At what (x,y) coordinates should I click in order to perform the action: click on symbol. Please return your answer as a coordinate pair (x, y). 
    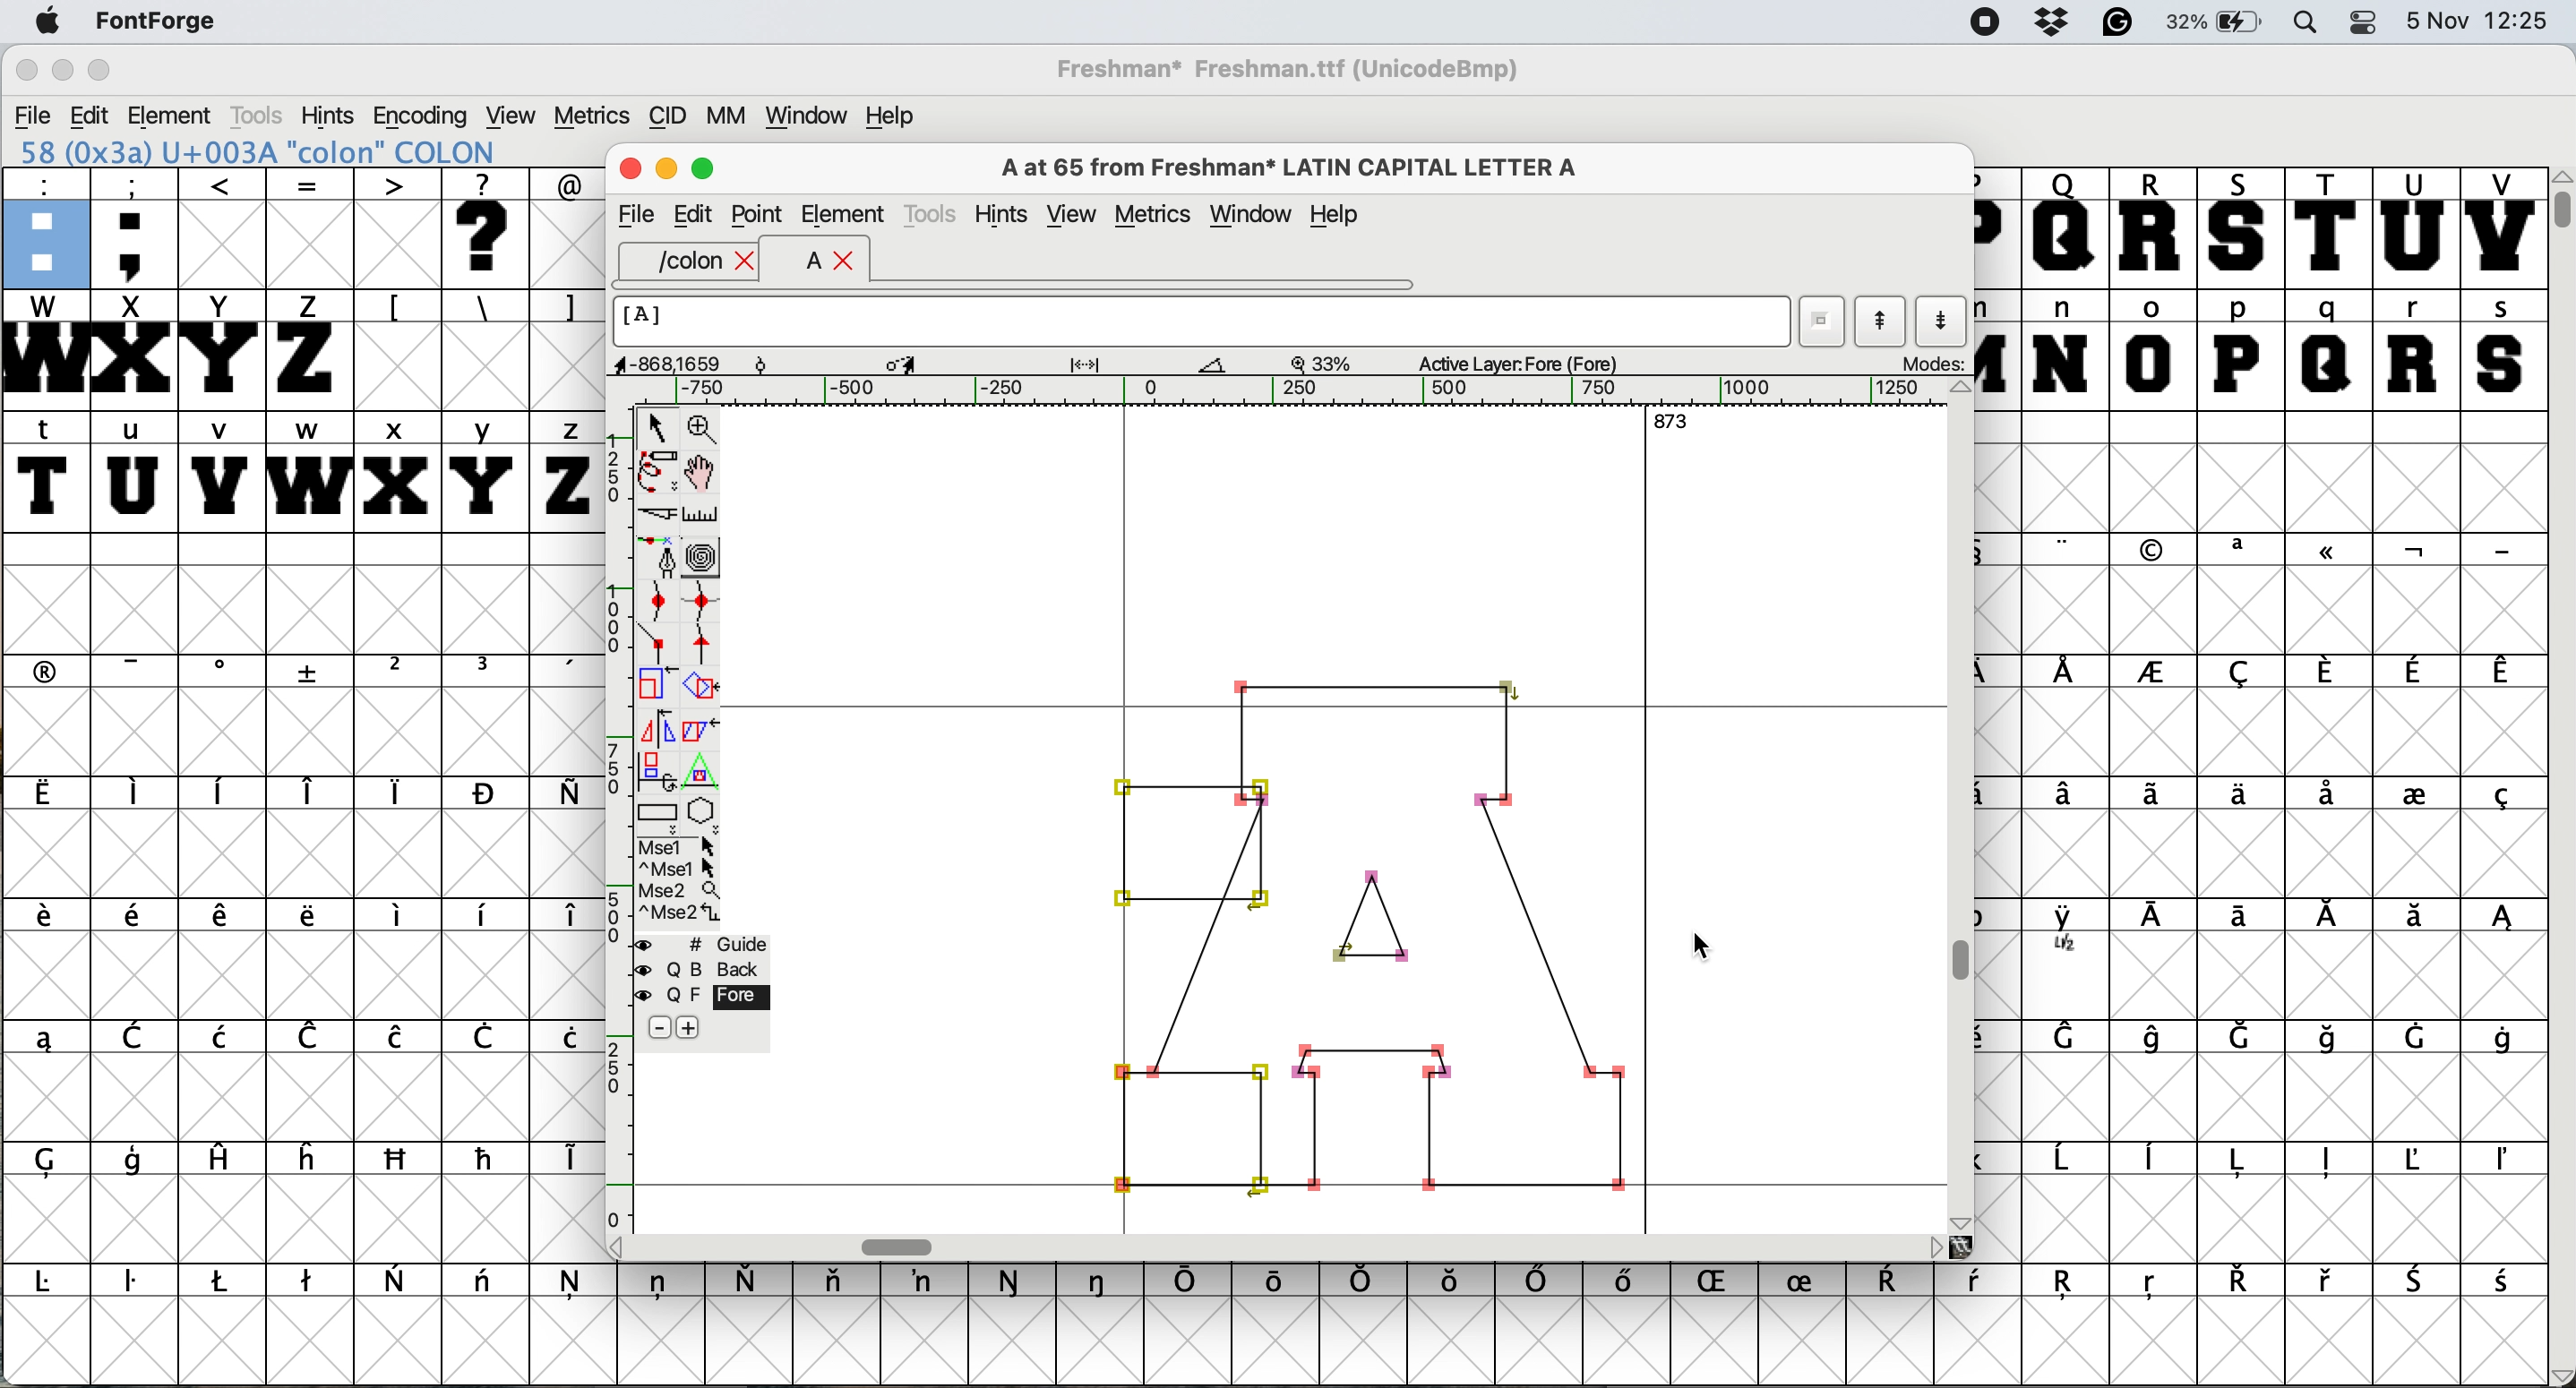
    Looking at the image, I should click on (754, 1278).